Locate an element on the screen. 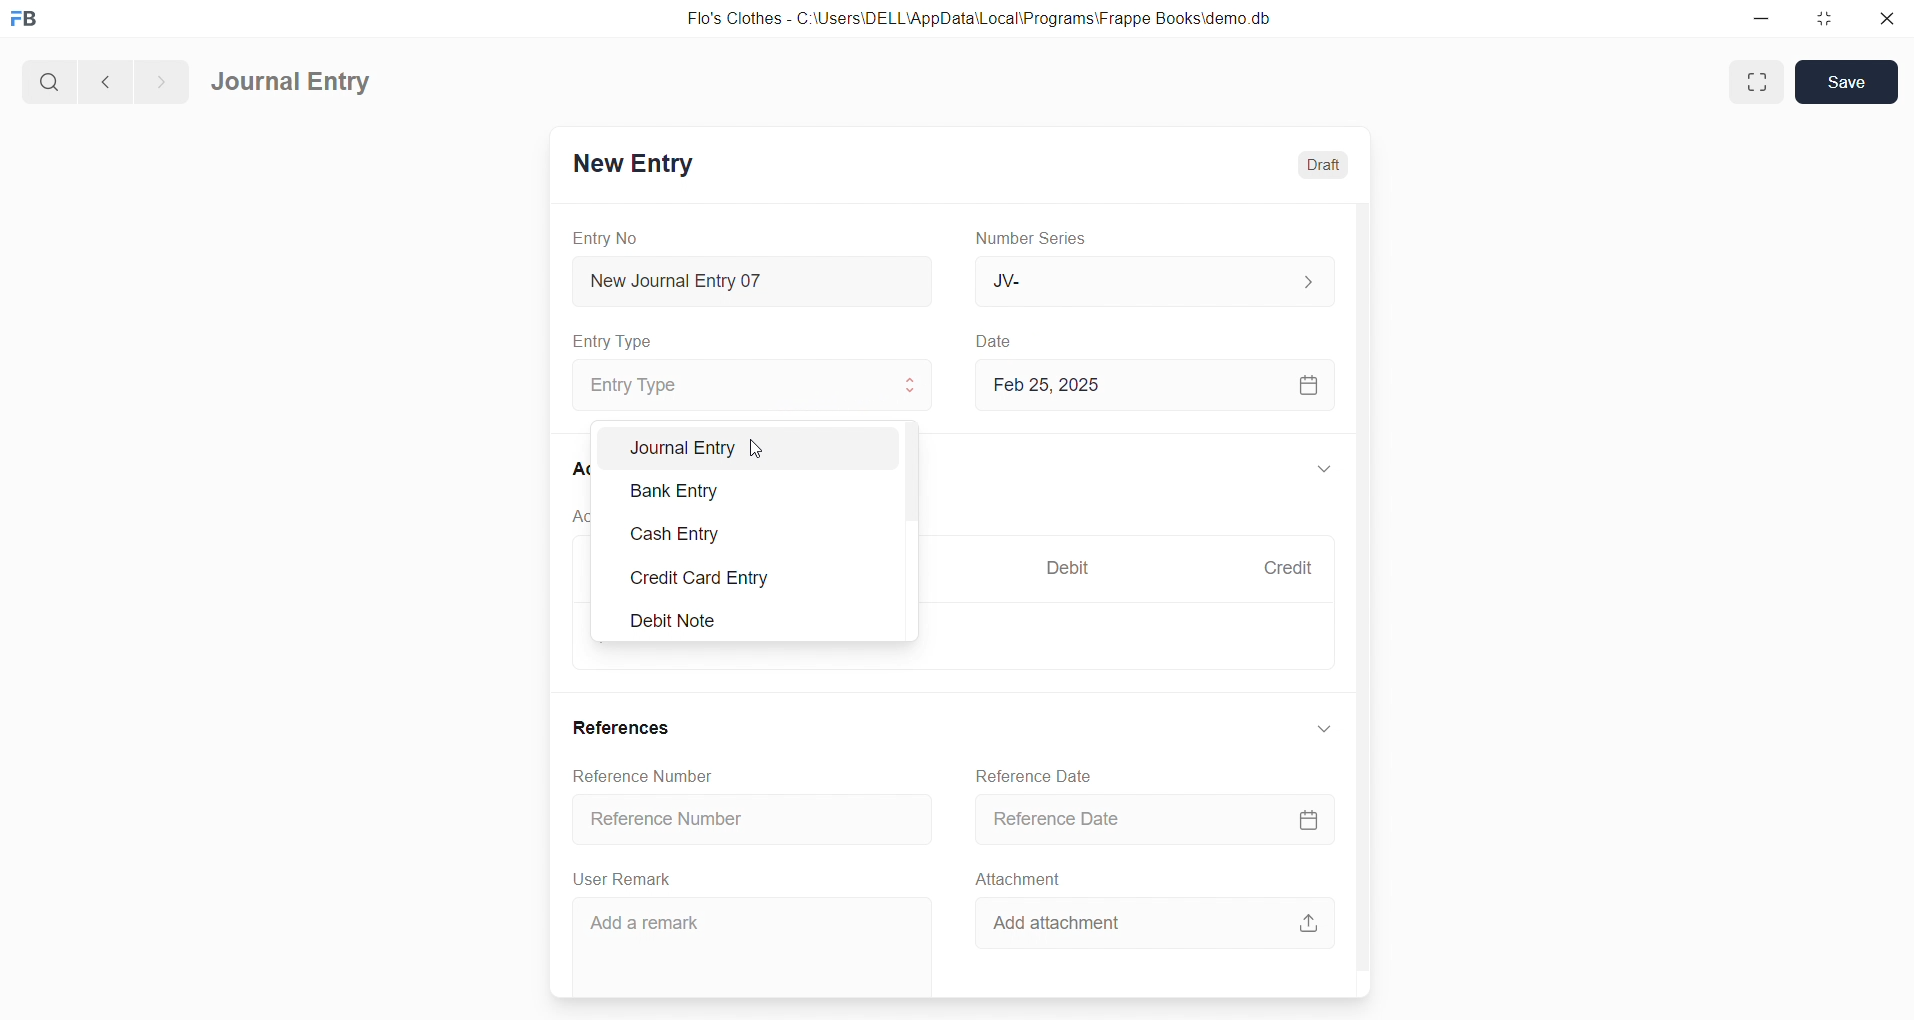 The image size is (1914, 1020). navigate forward is located at coordinates (161, 79).